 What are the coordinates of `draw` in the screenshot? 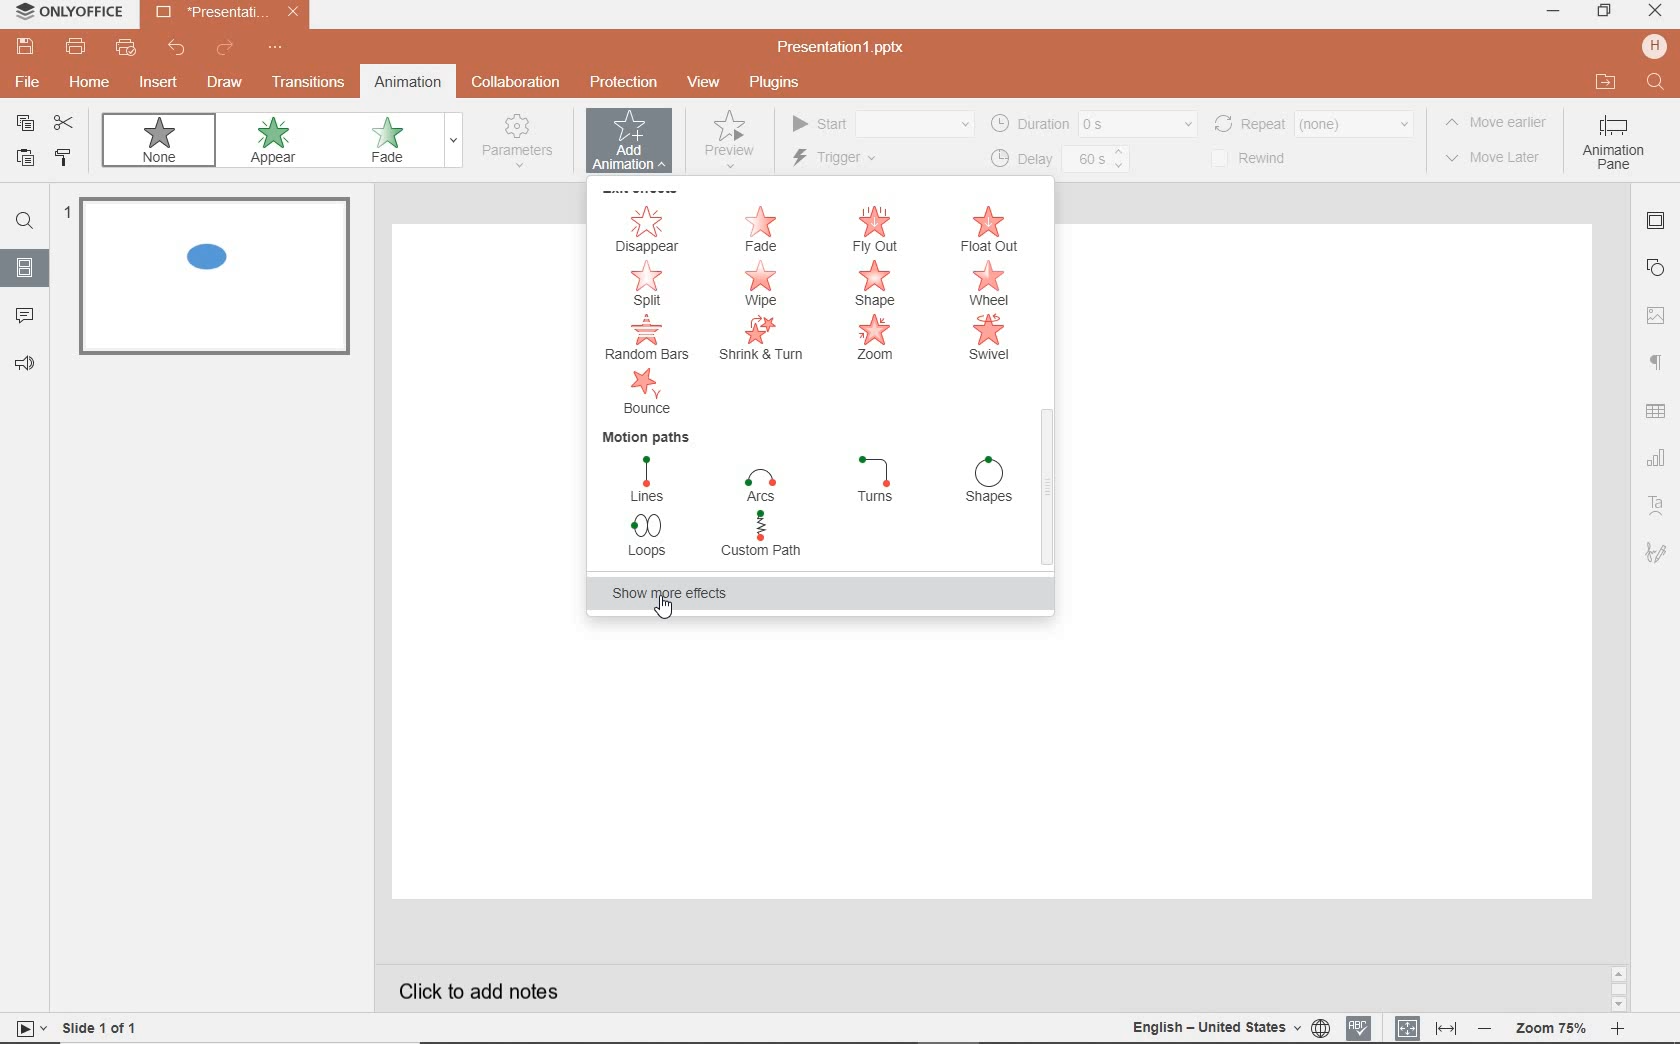 It's located at (225, 82).